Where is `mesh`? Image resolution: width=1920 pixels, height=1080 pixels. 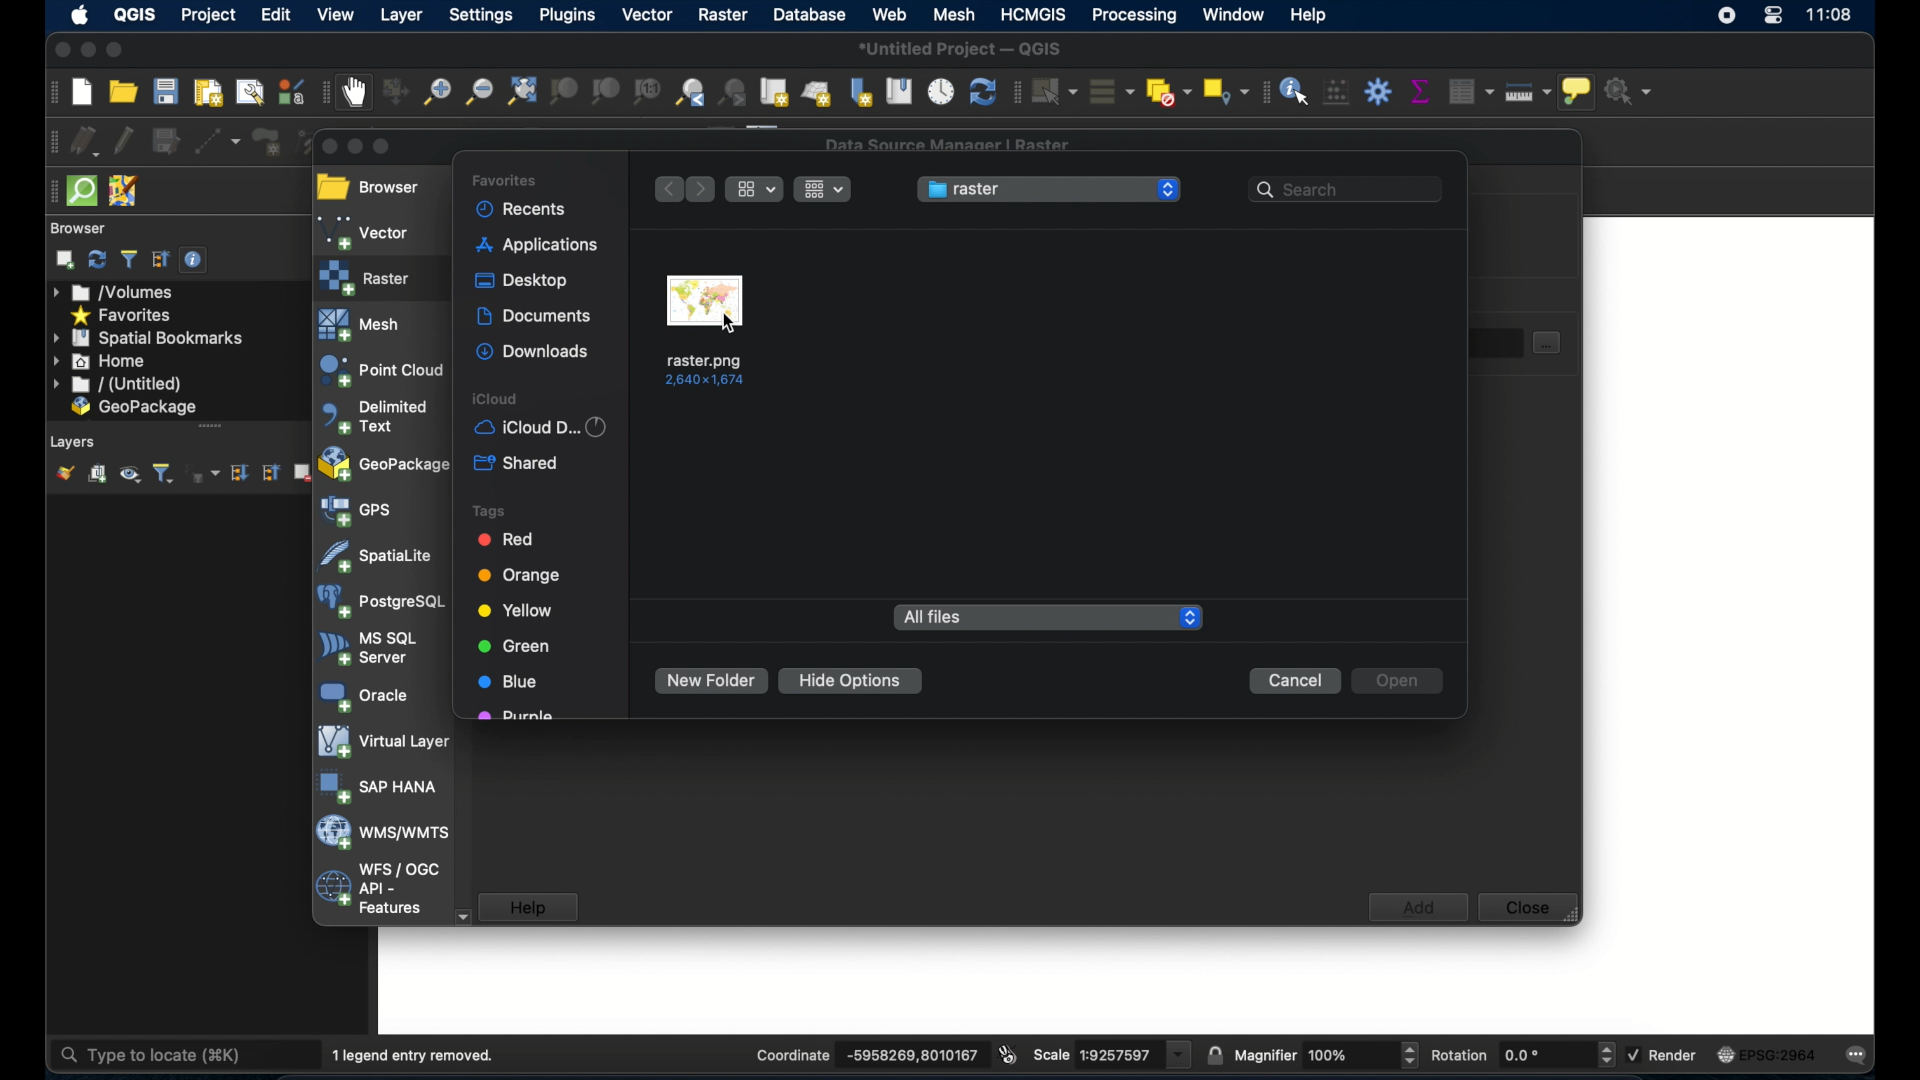 mesh is located at coordinates (361, 326).